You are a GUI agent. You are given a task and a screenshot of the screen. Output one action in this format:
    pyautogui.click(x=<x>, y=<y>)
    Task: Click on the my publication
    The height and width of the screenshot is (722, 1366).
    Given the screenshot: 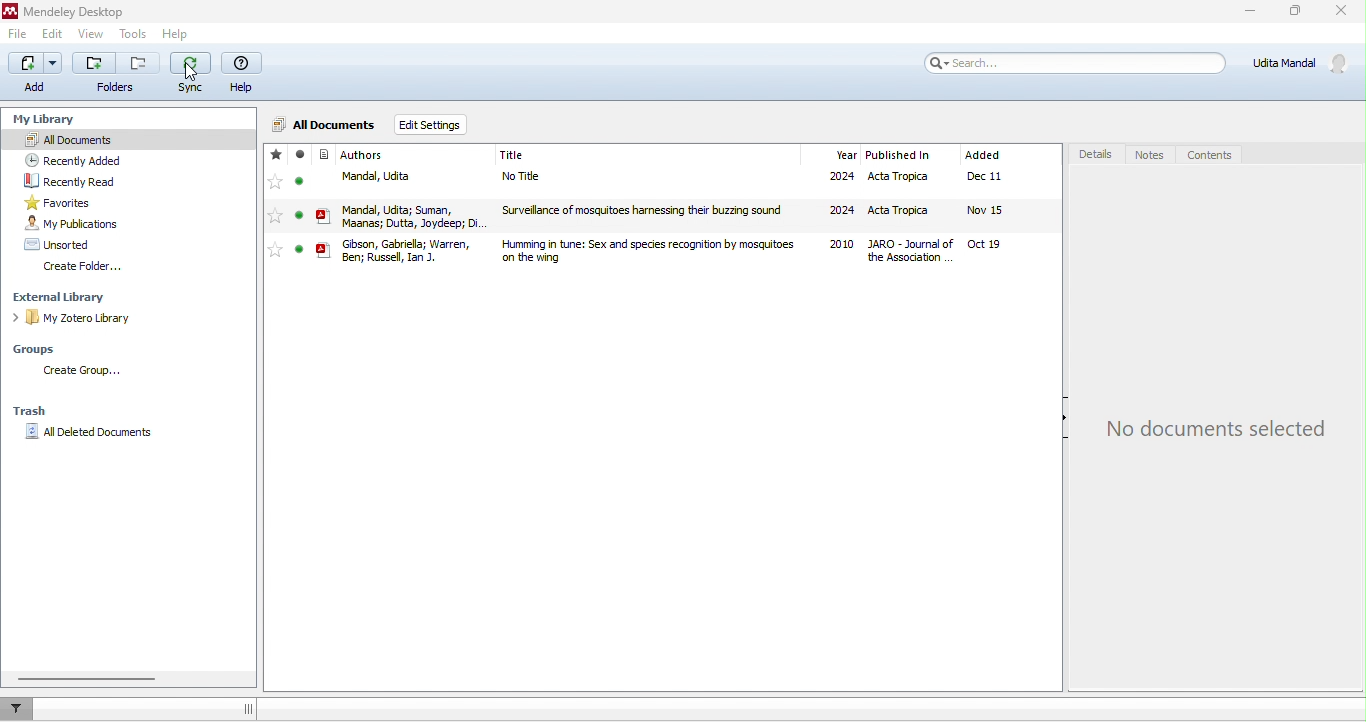 What is the action you would take?
    pyautogui.click(x=82, y=223)
    